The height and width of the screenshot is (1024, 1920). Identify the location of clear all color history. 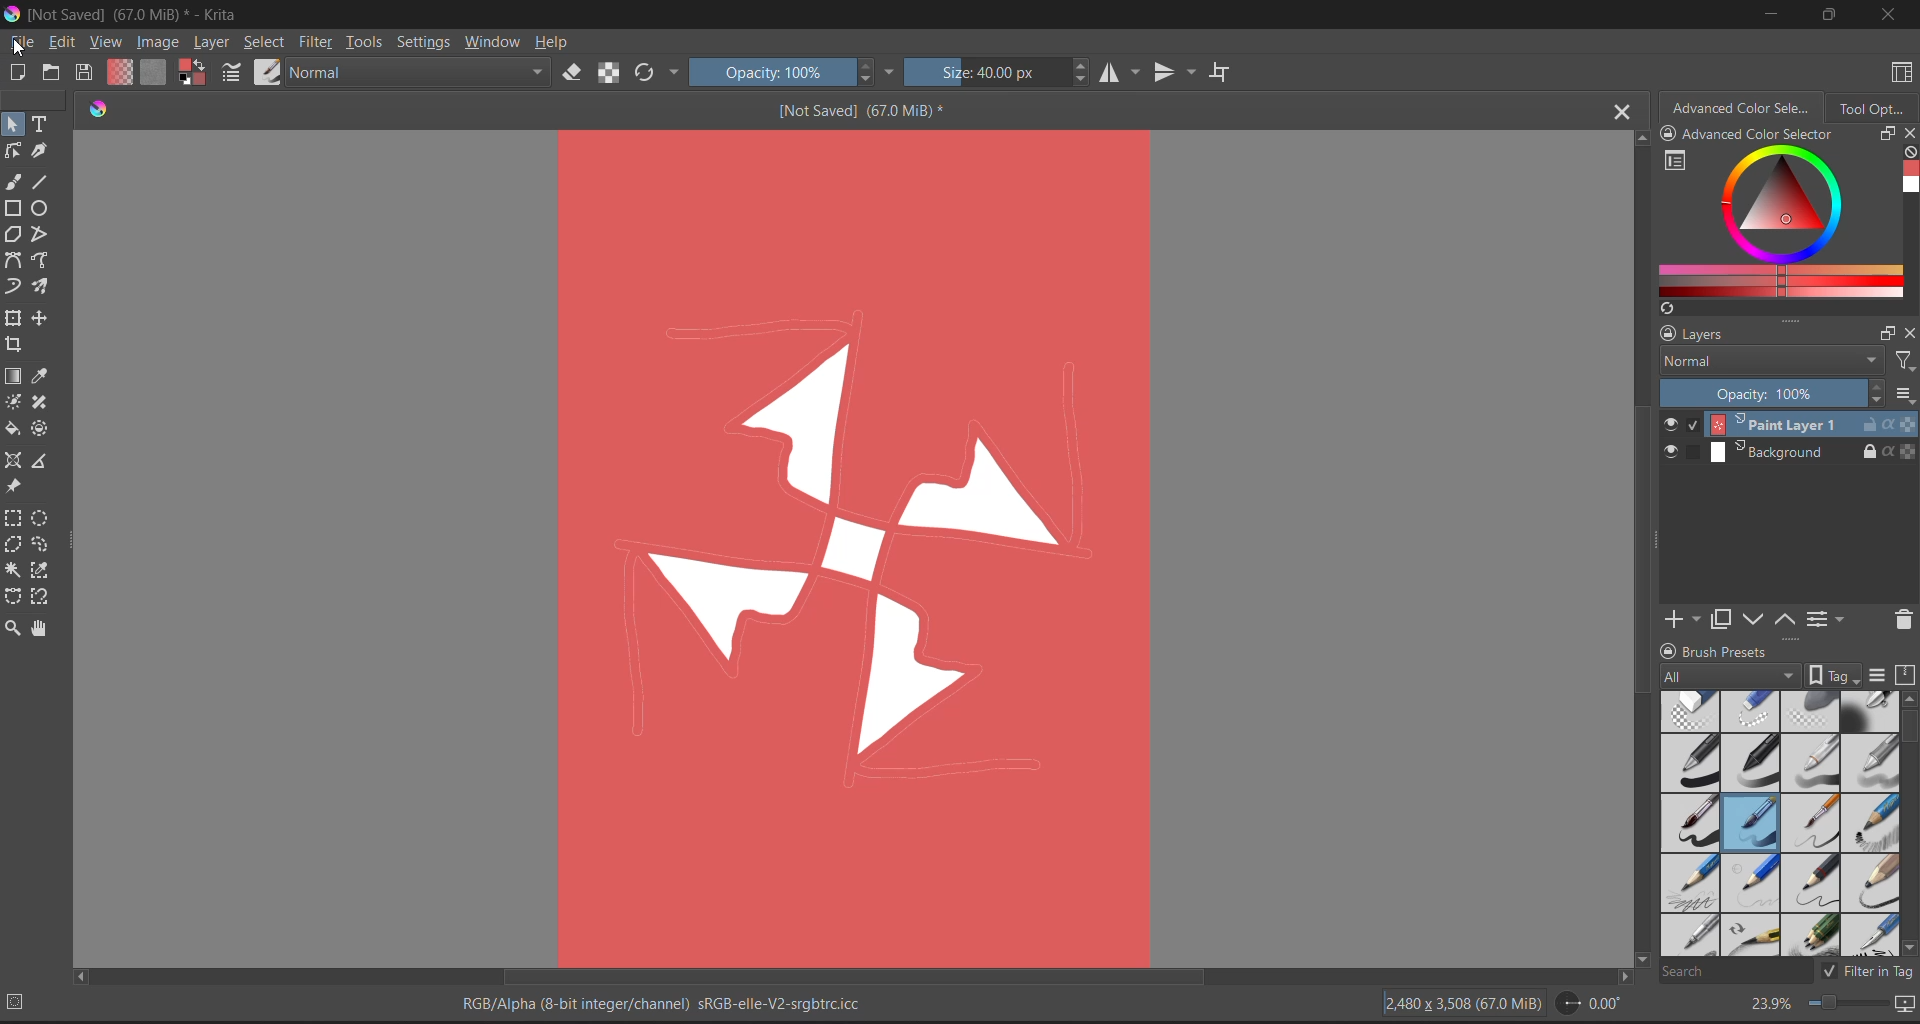
(1906, 151).